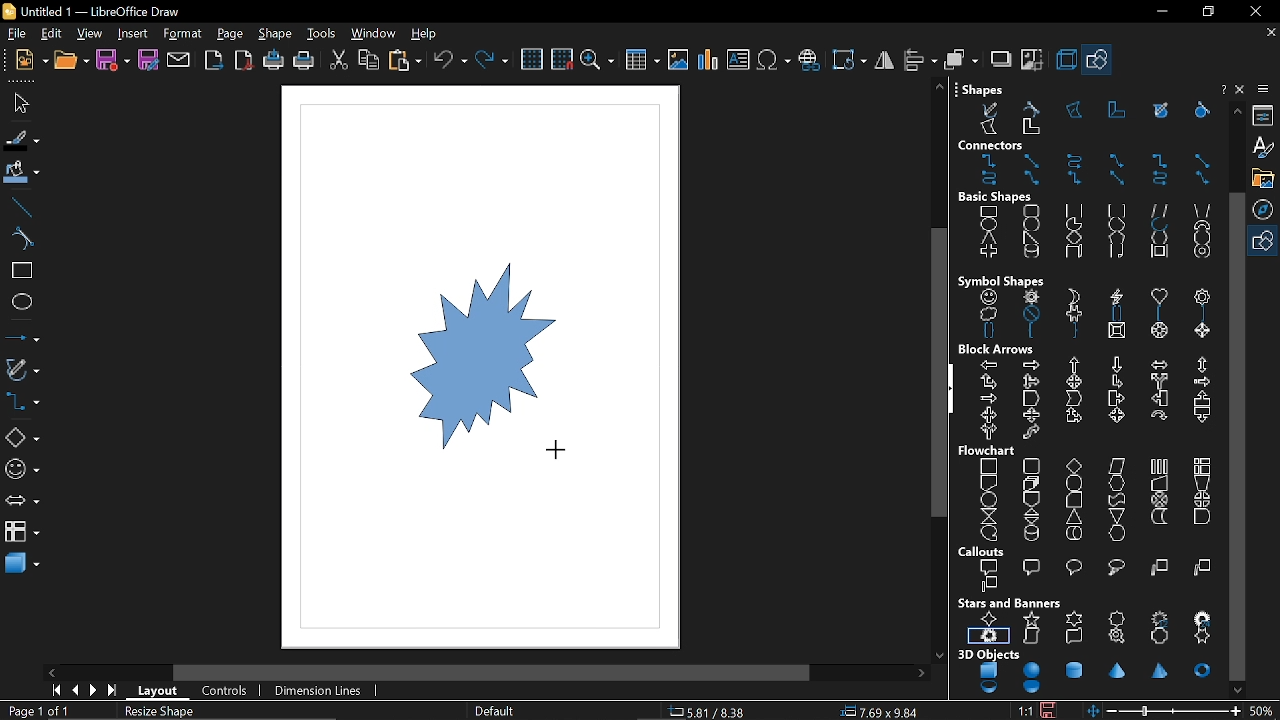 The image size is (1280, 720). Describe the element at coordinates (1099, 62) in the screenshot. I see `Basic shapes` at that location.